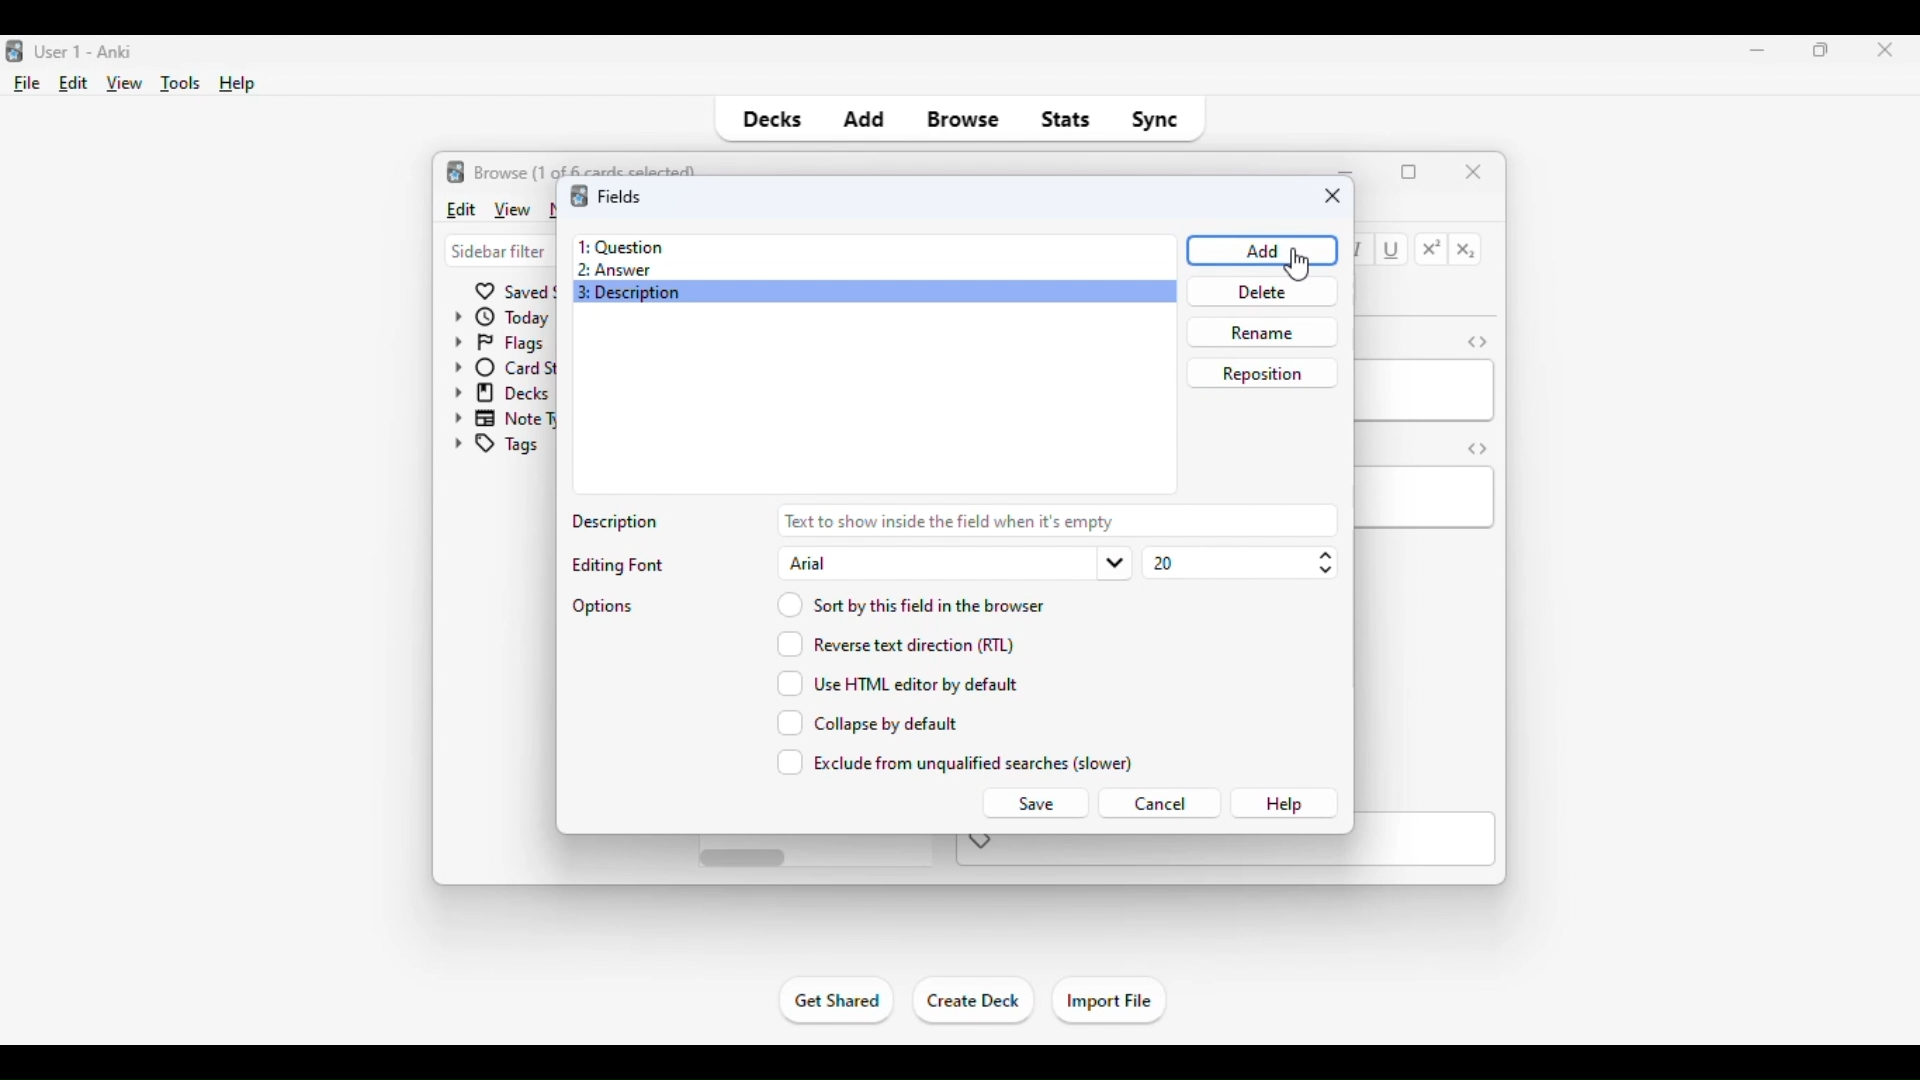 The height and width of the screenshot is (1080, 1920). I want to click on browse, so click(964, 120).